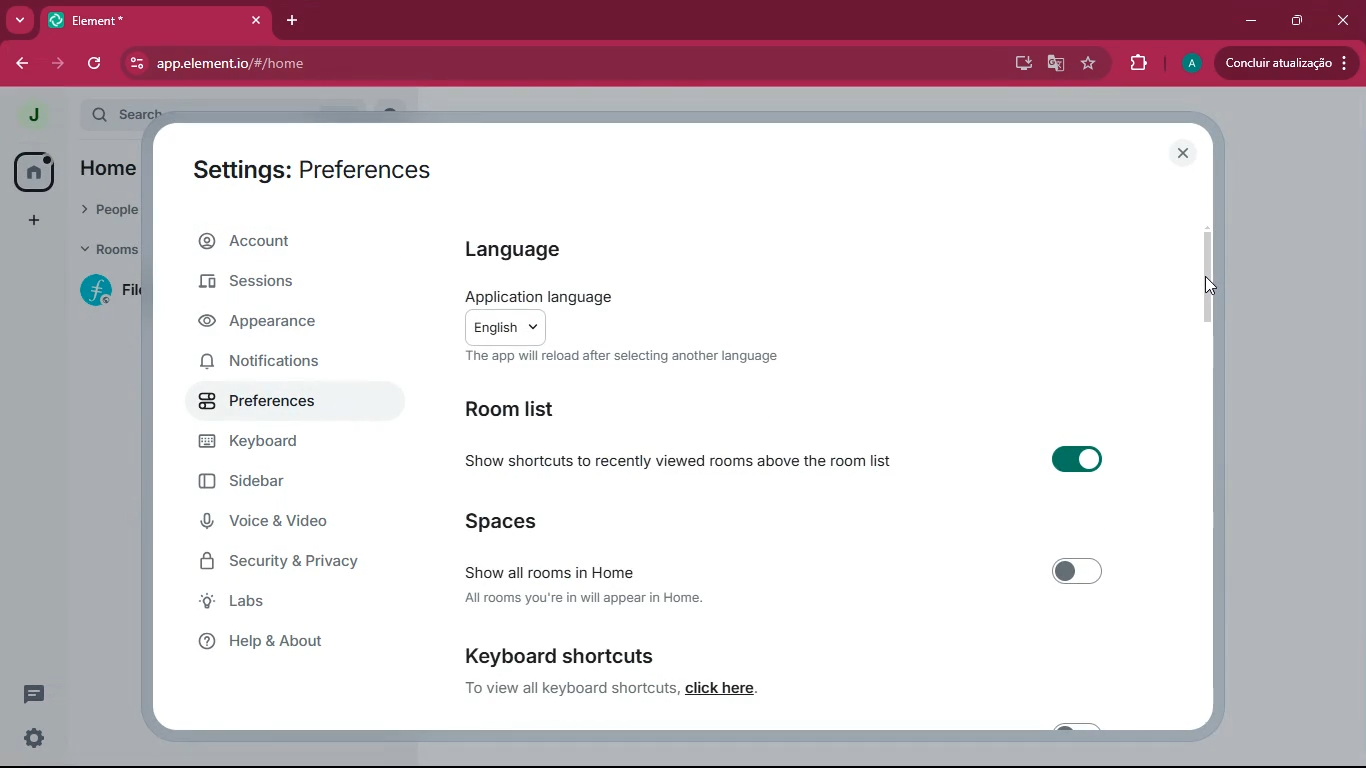 The height and width of the screenshot is (768, 1366). I want to click on google translate, so click(1056, 65).